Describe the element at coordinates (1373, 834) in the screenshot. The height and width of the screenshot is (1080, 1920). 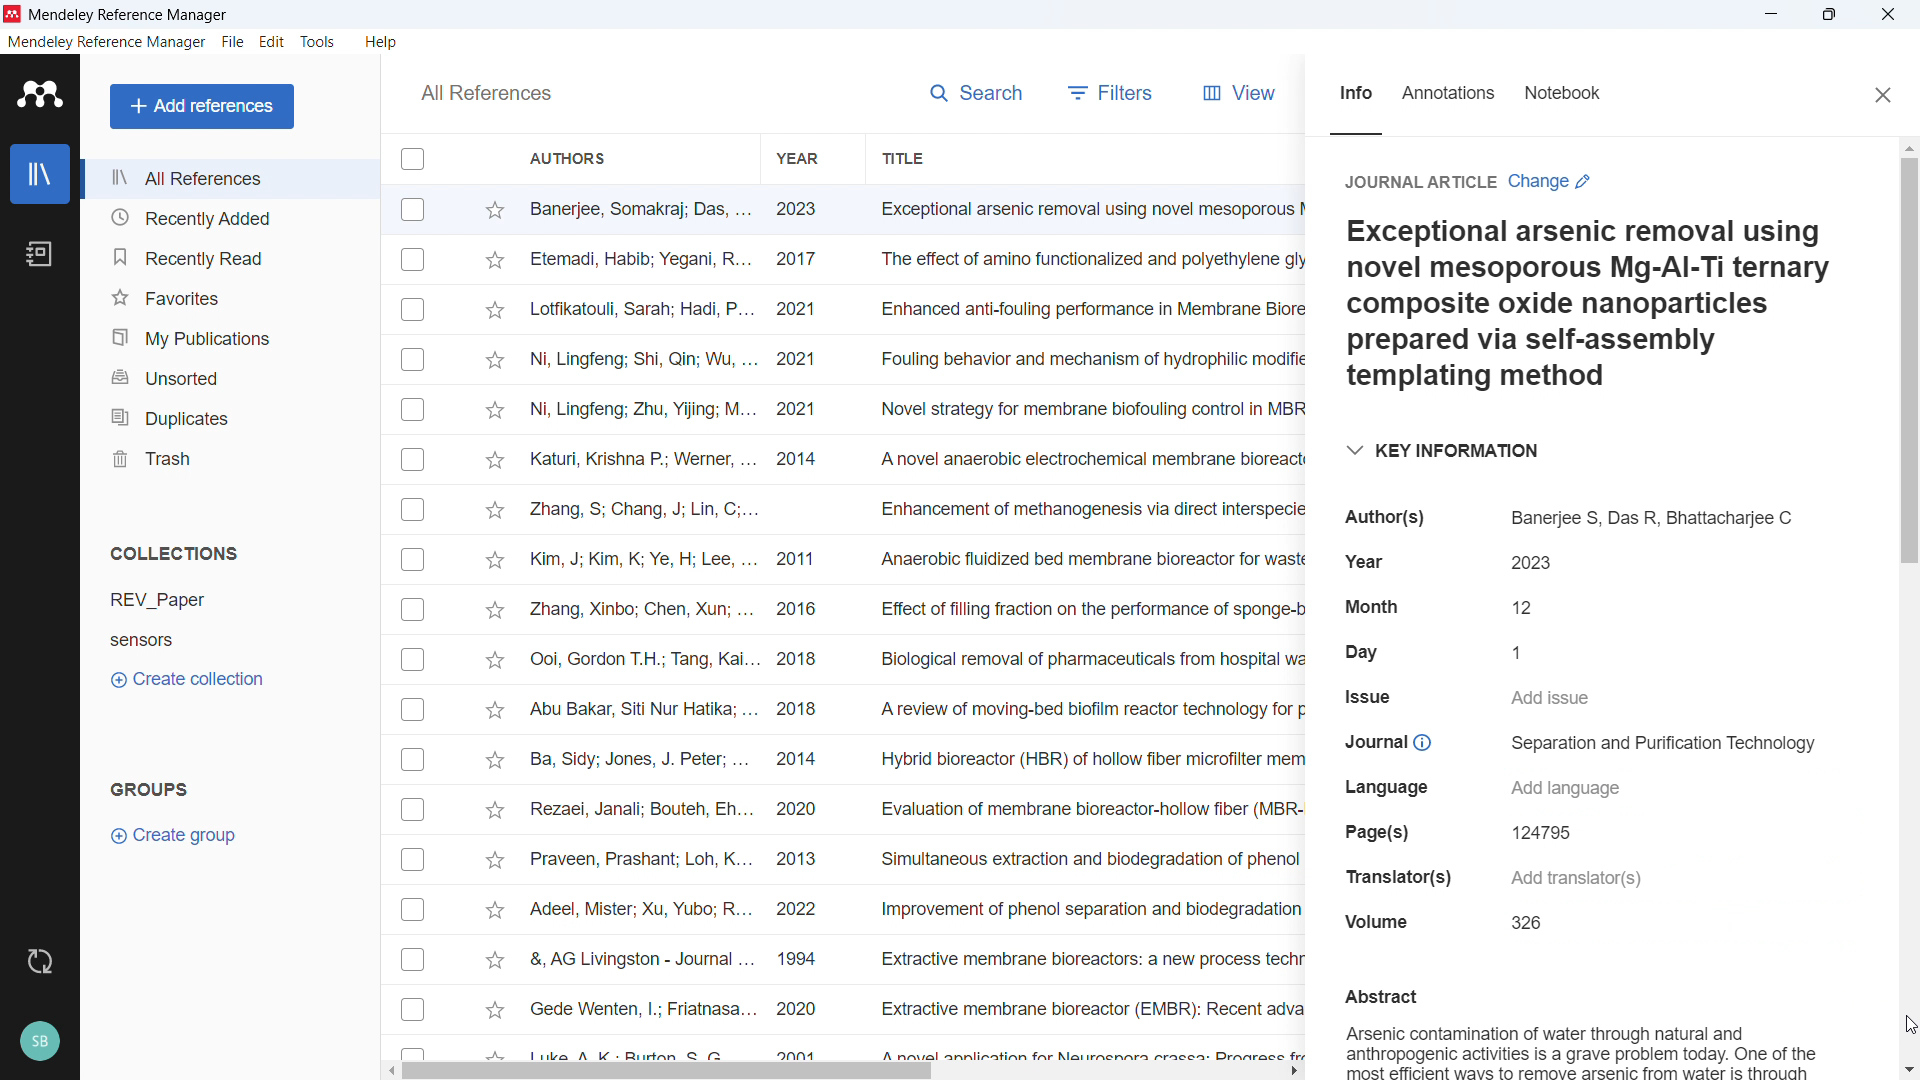
I see `page(s)` at that location.